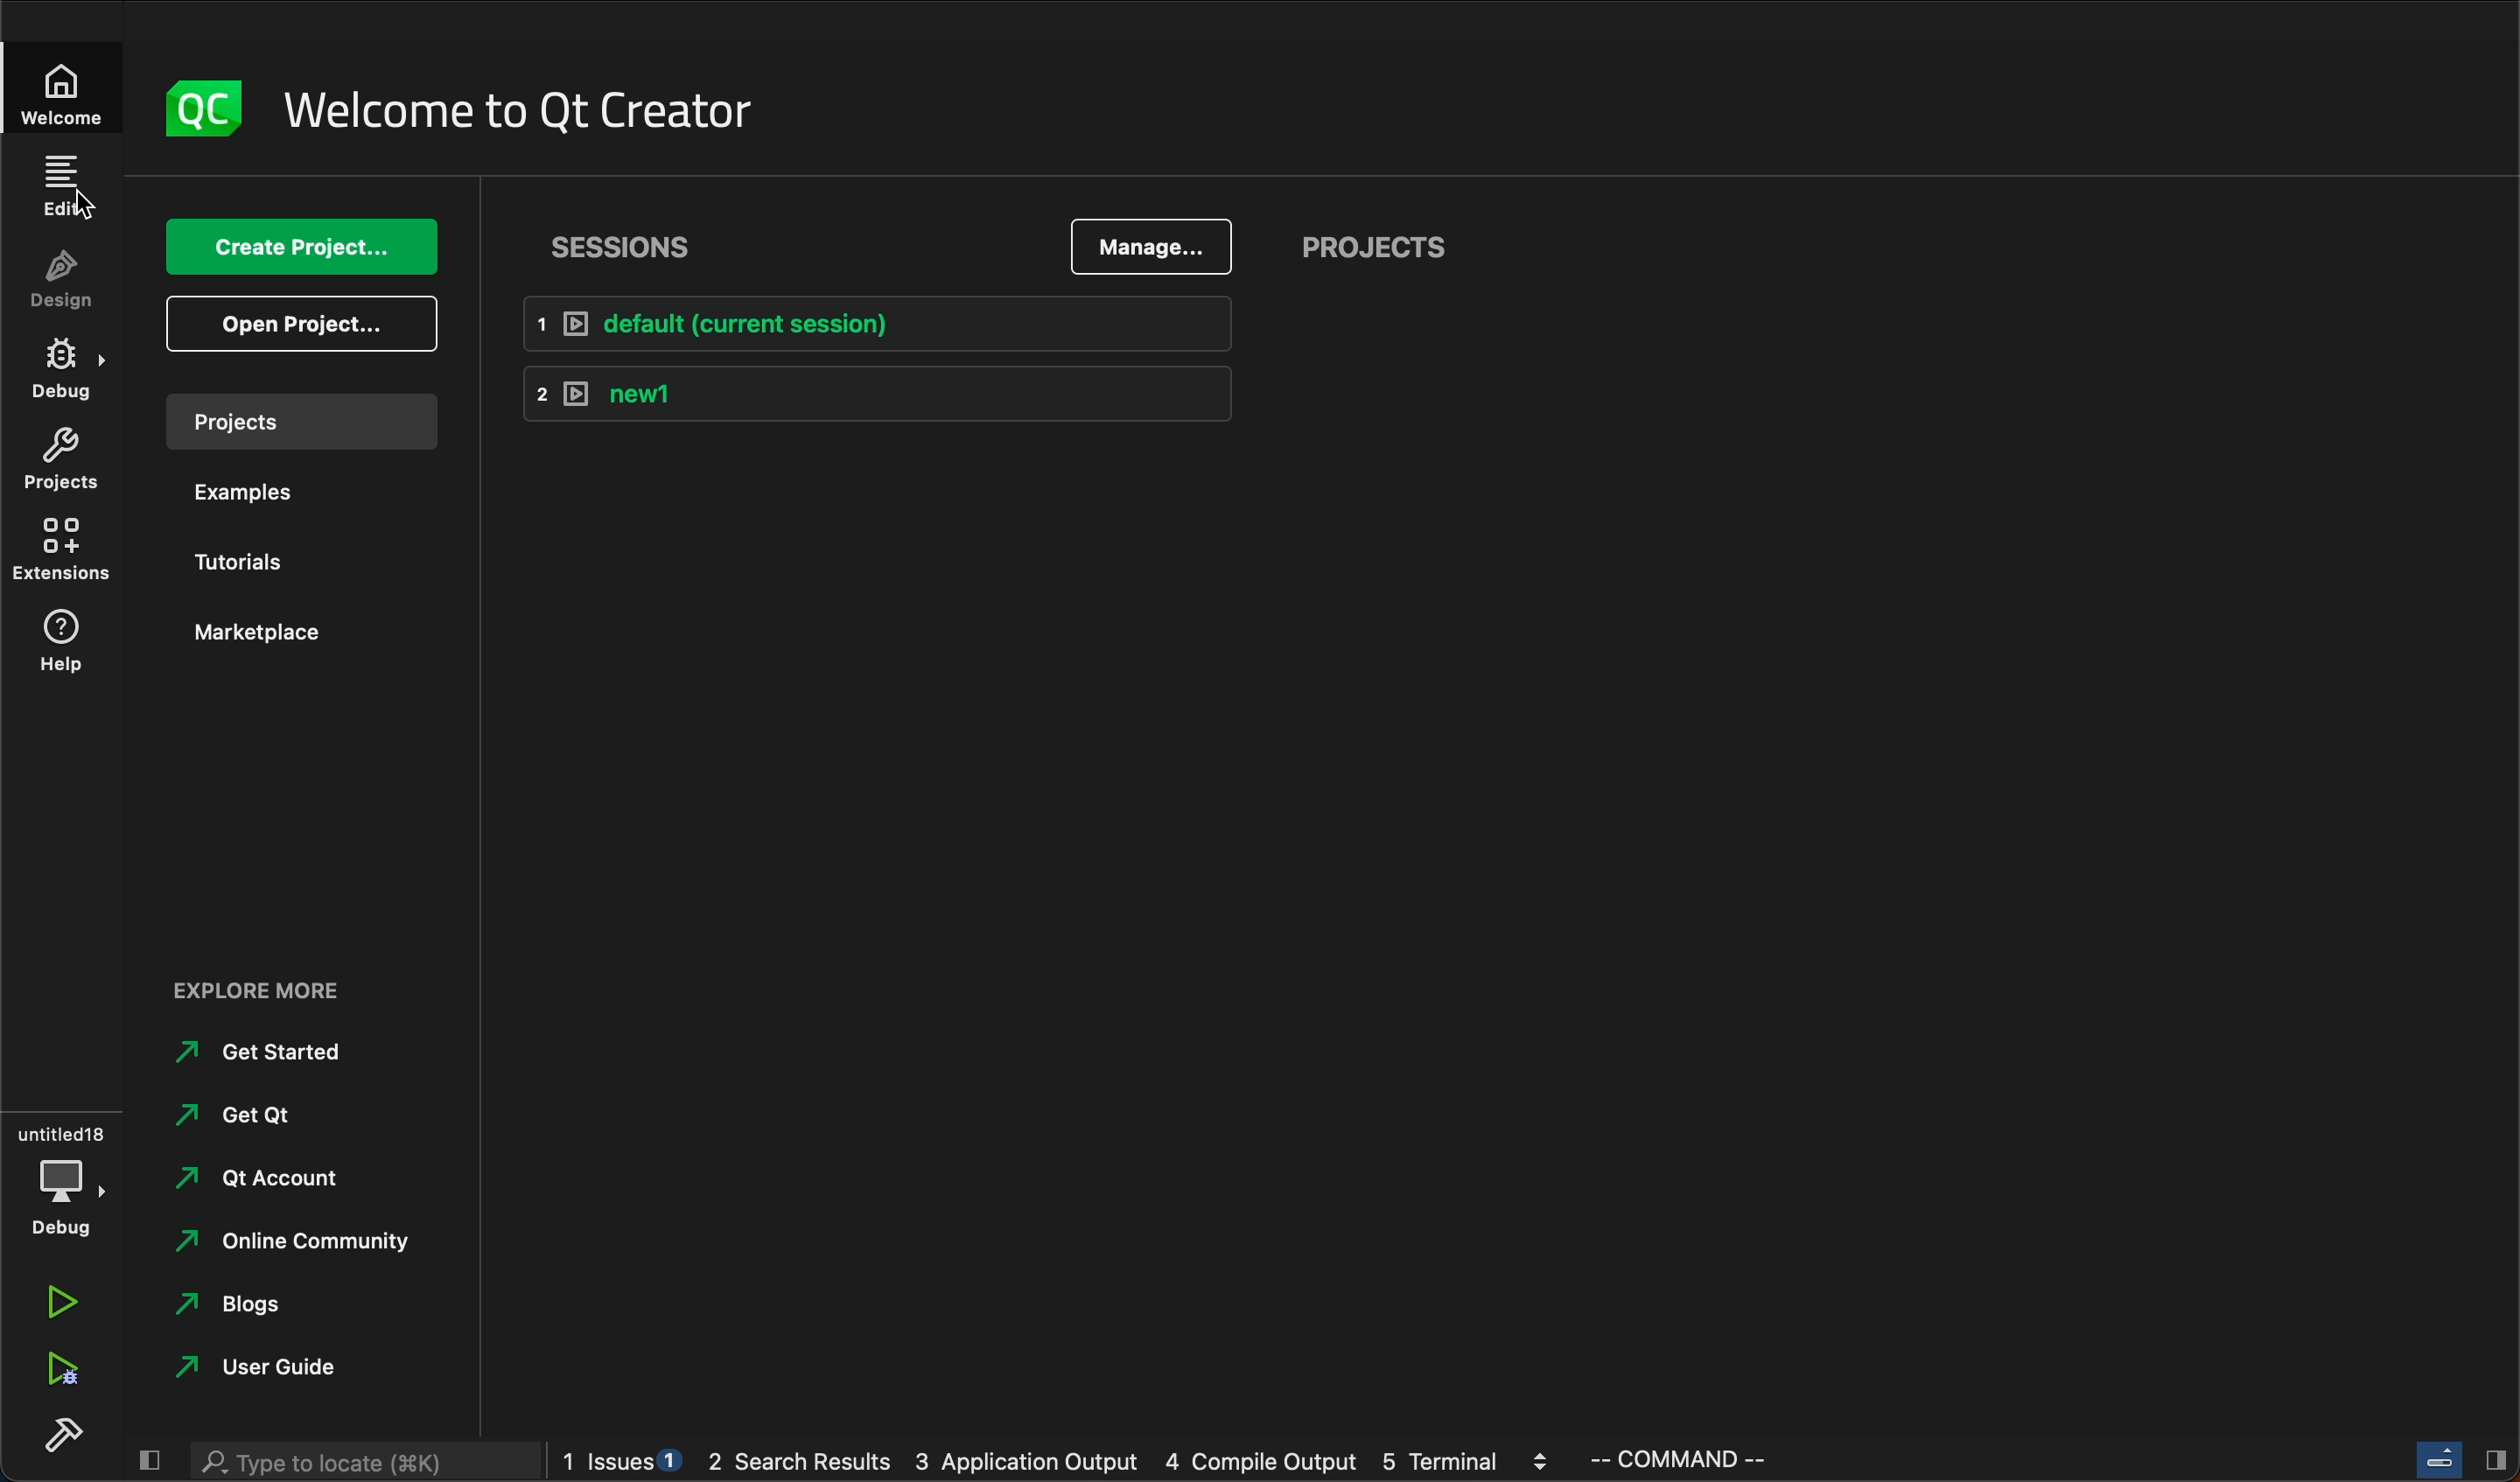  What do you see at coordinates (58, 281) in the screenshot?
I see `design` at bounding box center [58, 281].